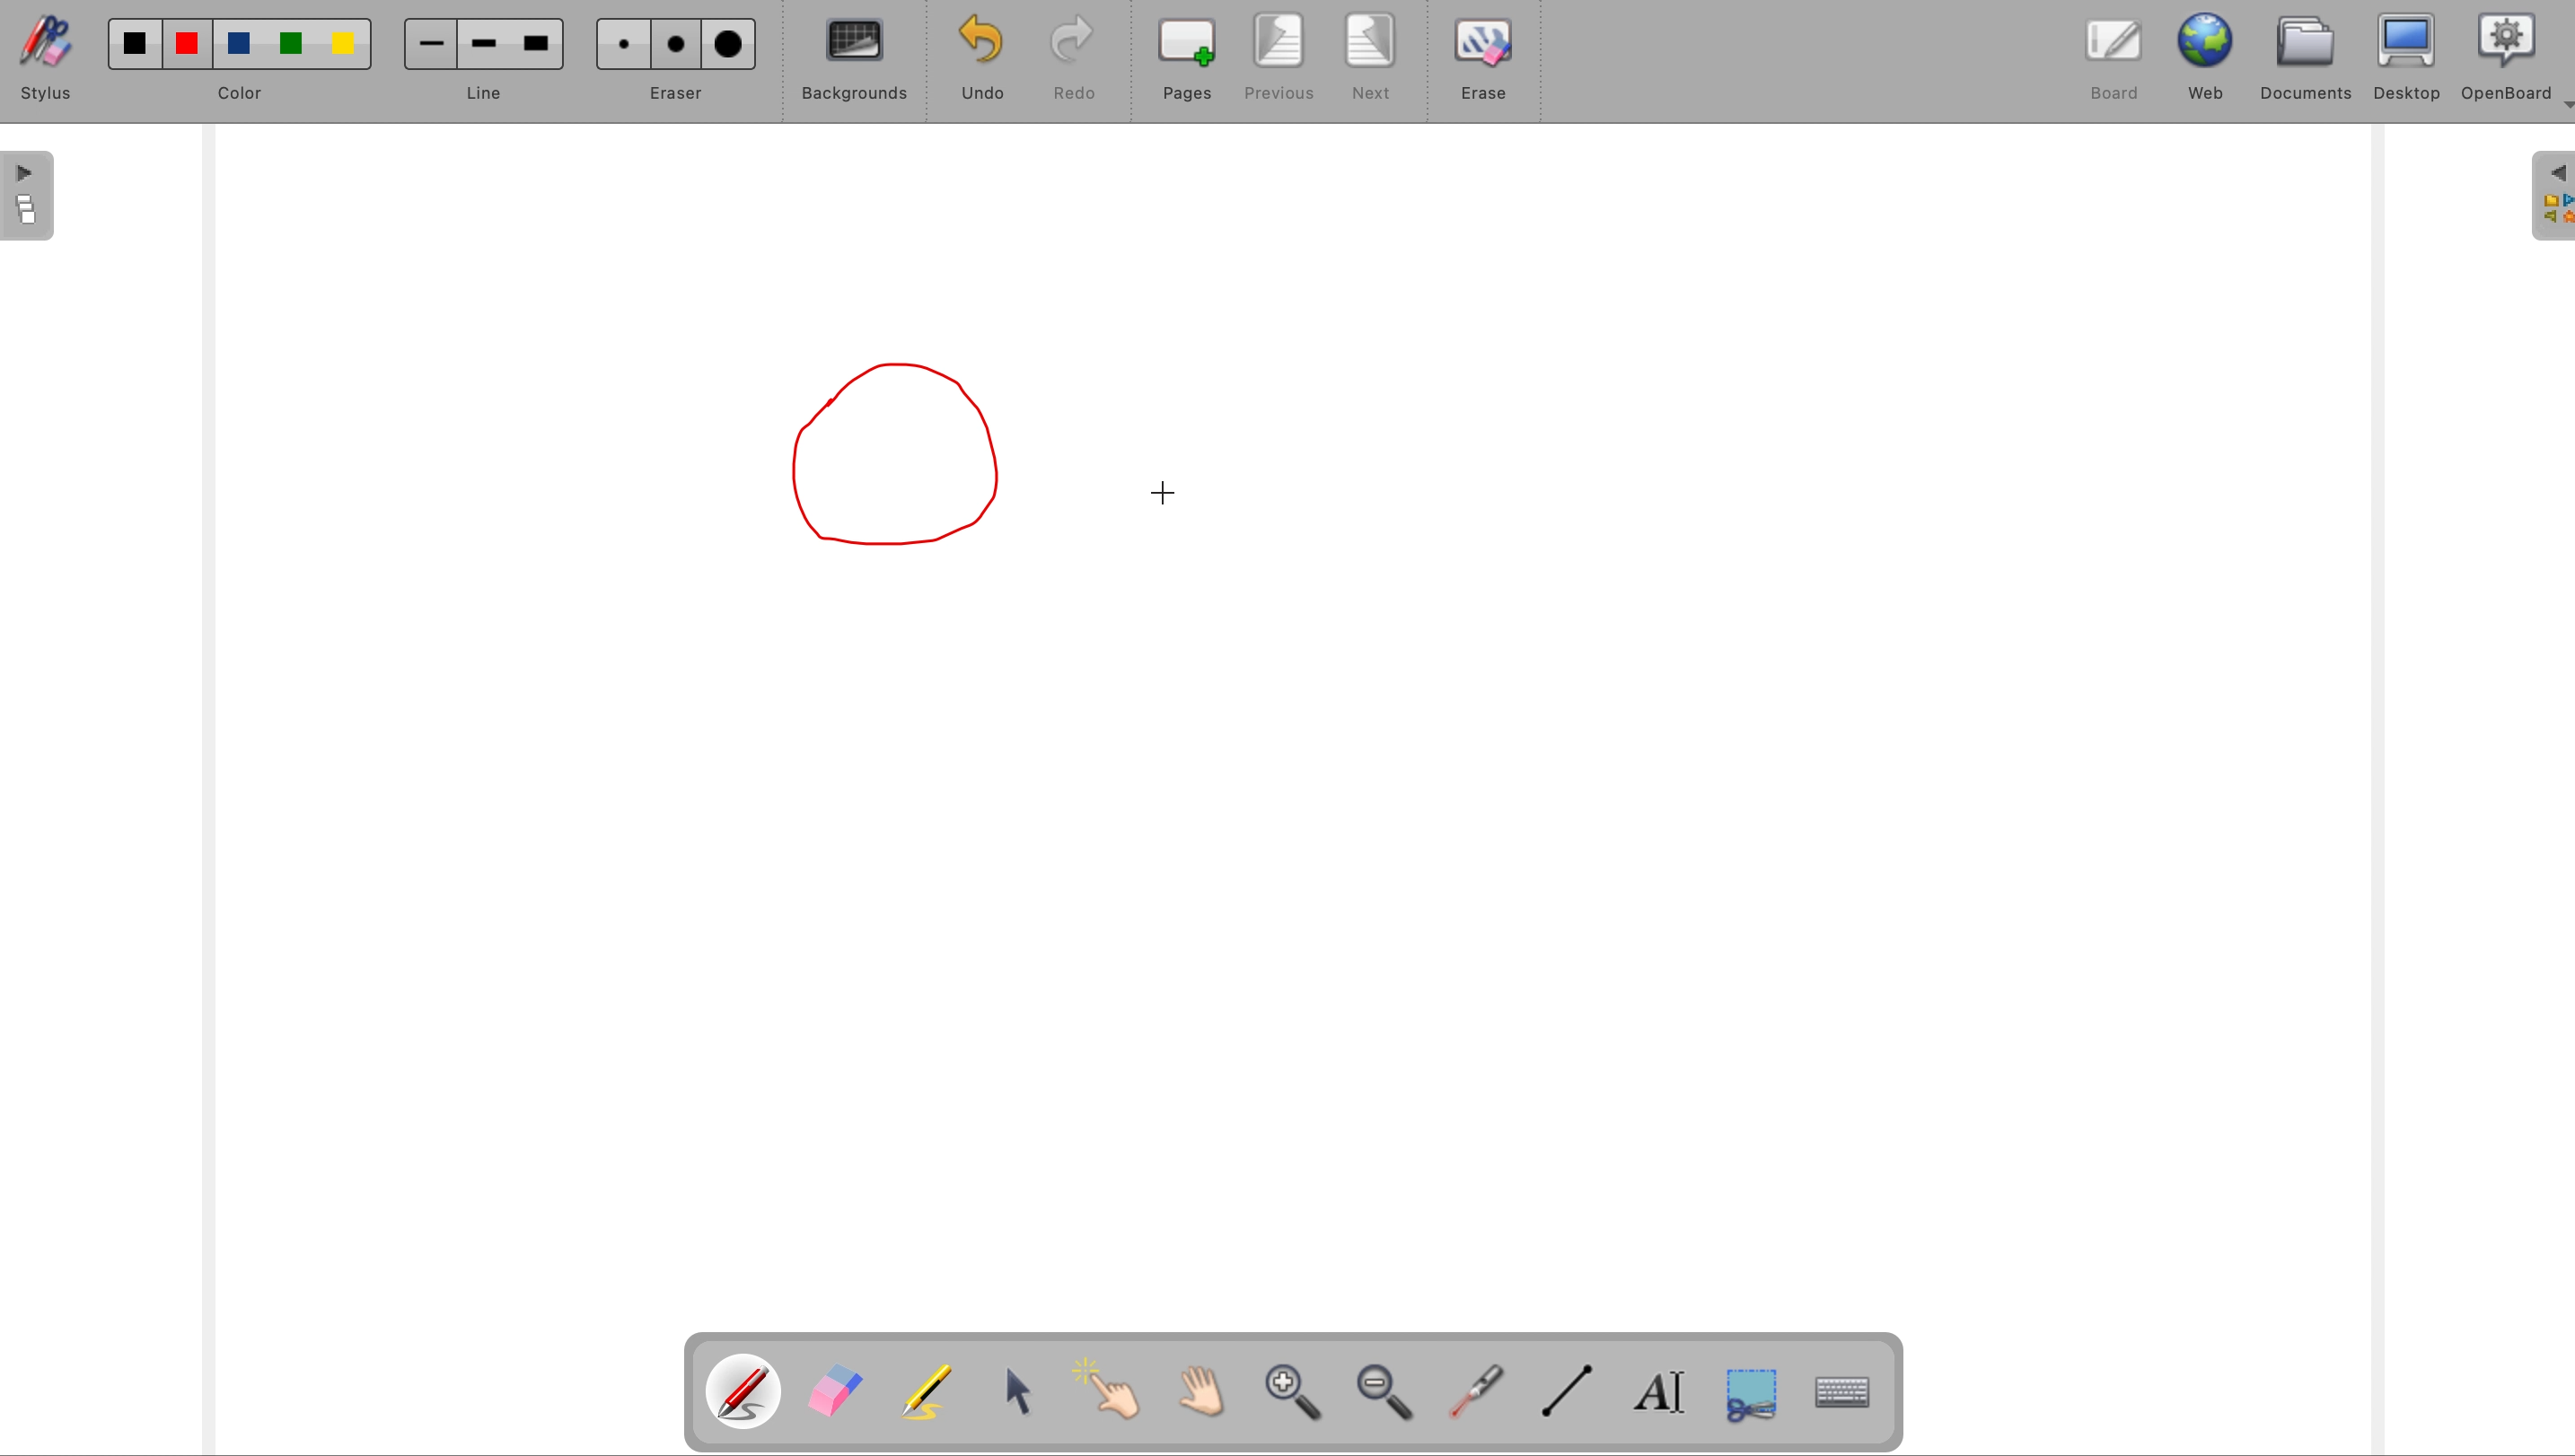 The width and height of the screenshot is (2575, 1456). Describe the element at coordinates (1664, 1398) in the screenshot. I see `write text` at that location.